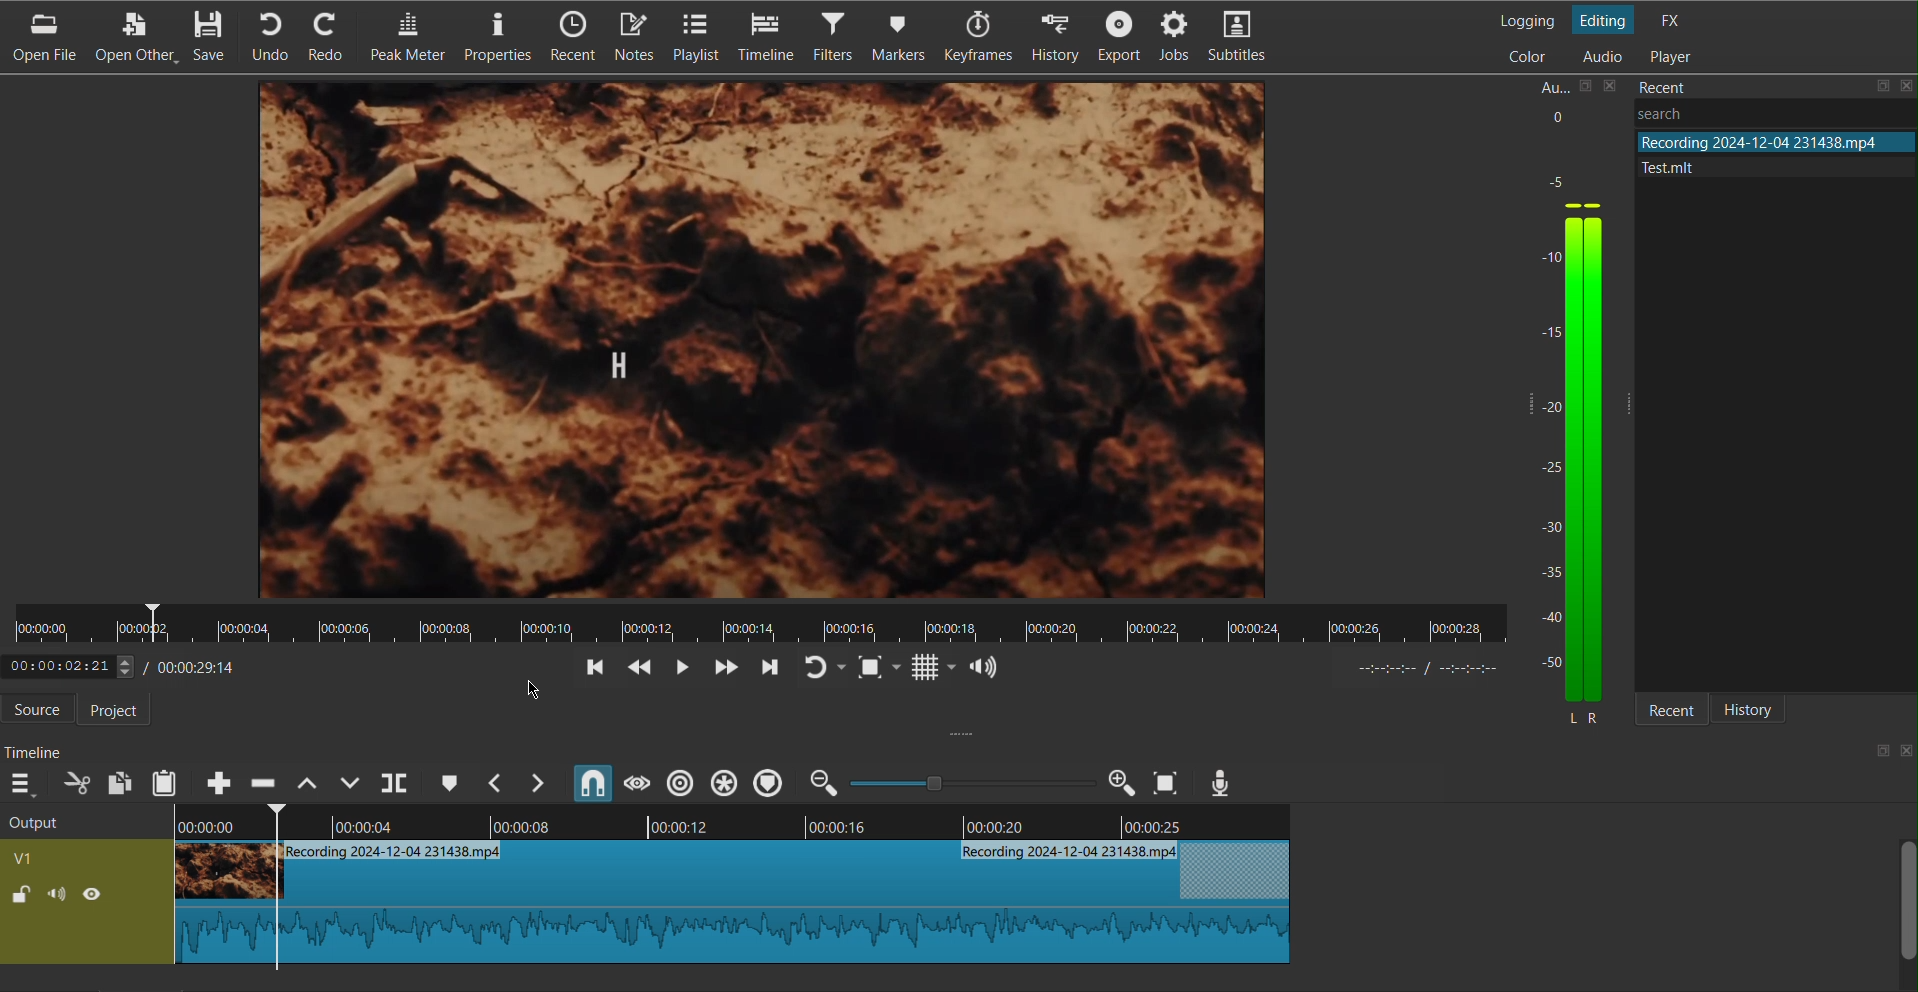 The width and height of the screenshot is (1918, 992). Describe the element at coordinates (876, 668) in the screenshot. I see `Fit to Screen` at that location.